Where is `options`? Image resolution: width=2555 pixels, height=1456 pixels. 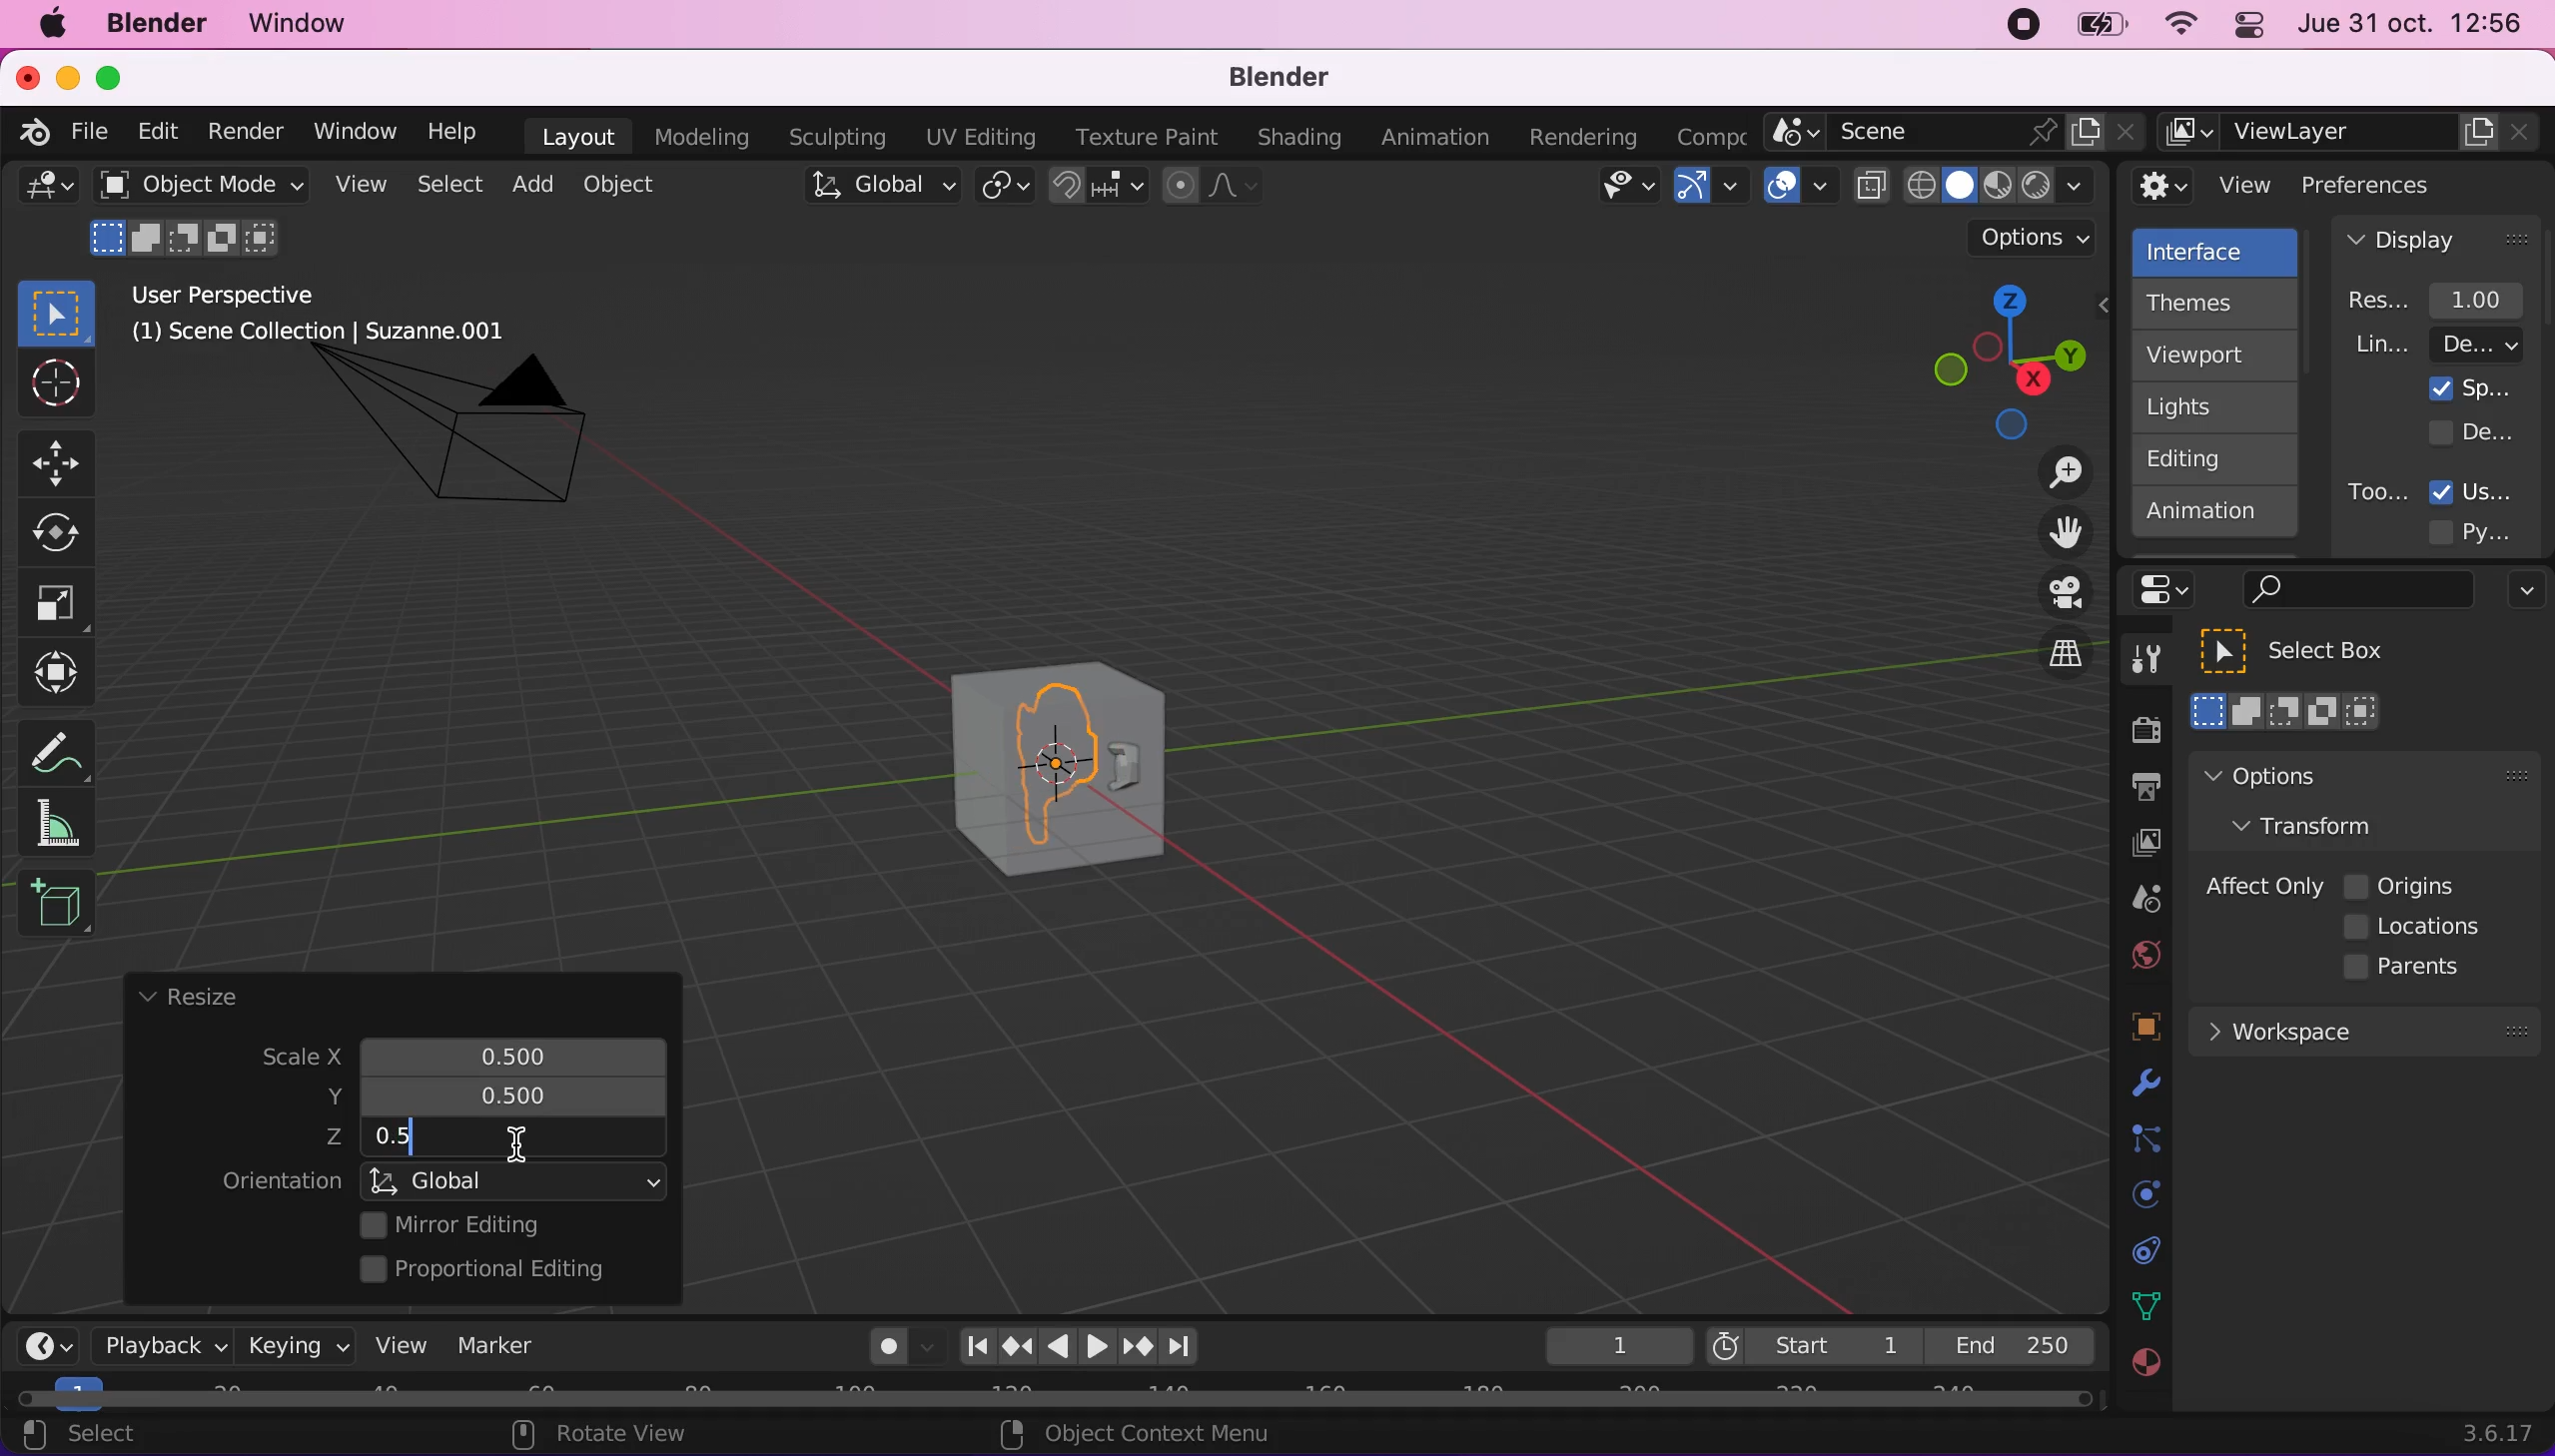 options is located at coordinates (2317, 775).